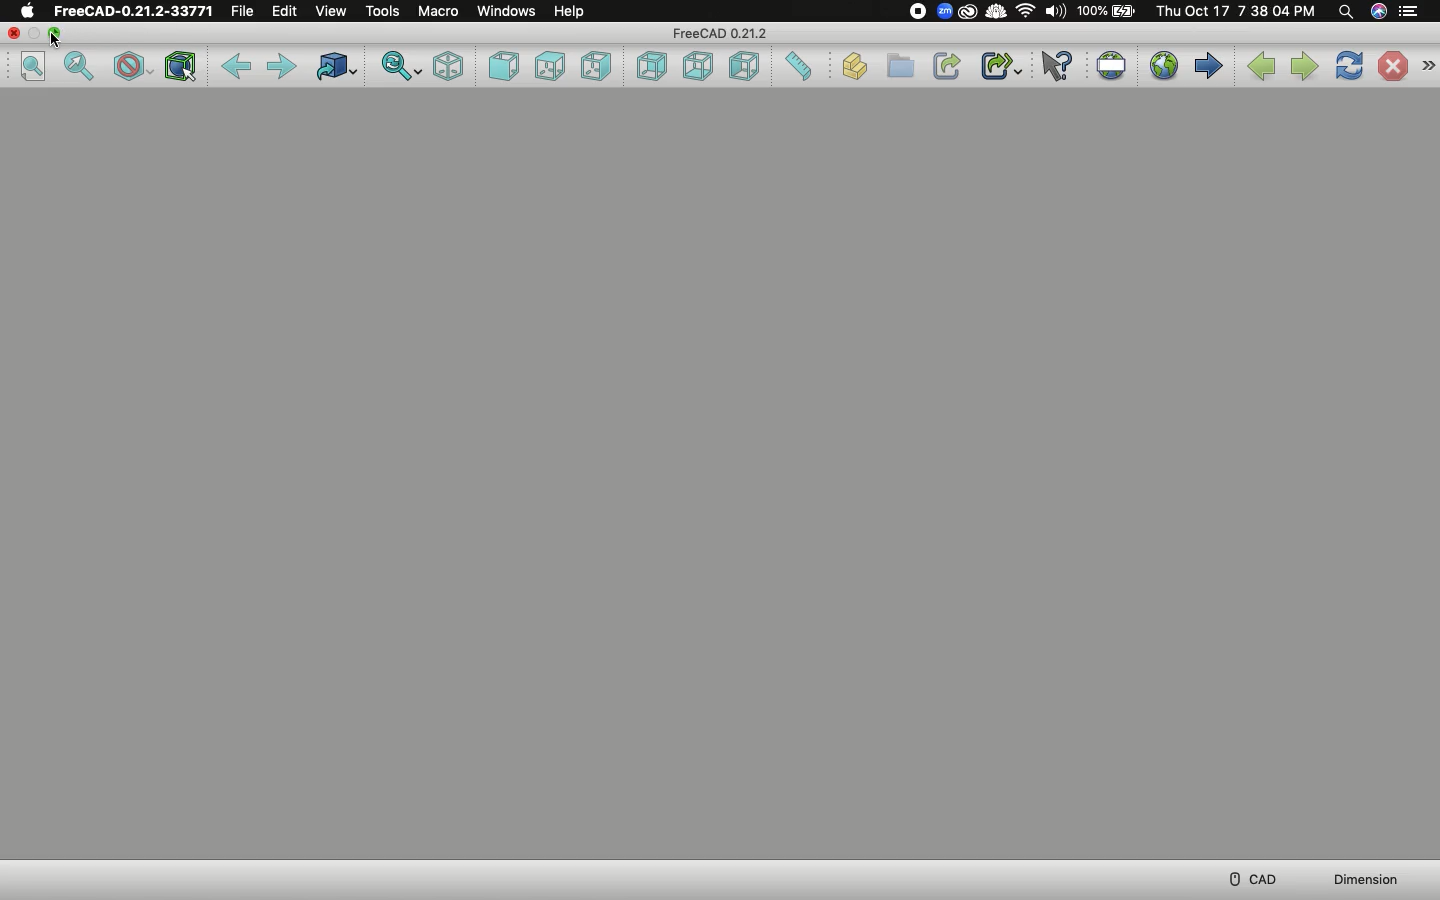  What do you see at coordinates (653, 64) in the screenshot?
I see `Rear` at bounding box center [653, 64].